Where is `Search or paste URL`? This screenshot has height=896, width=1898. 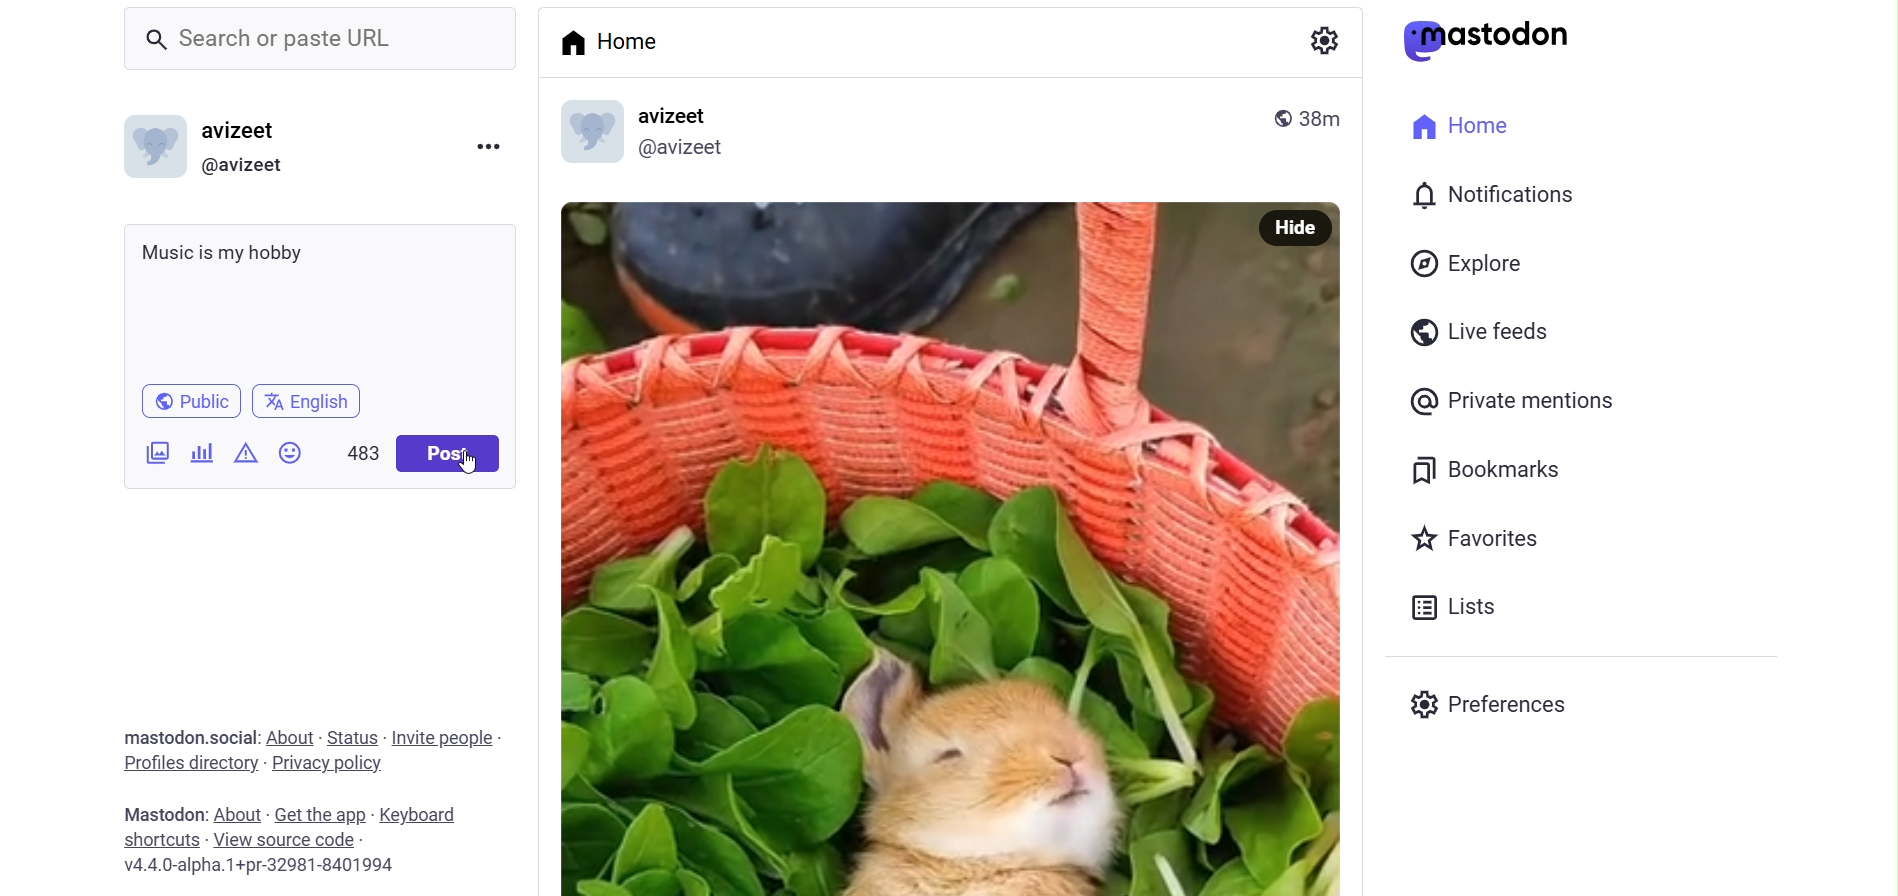 Search or paste URL is located at coordinates (323, 40).